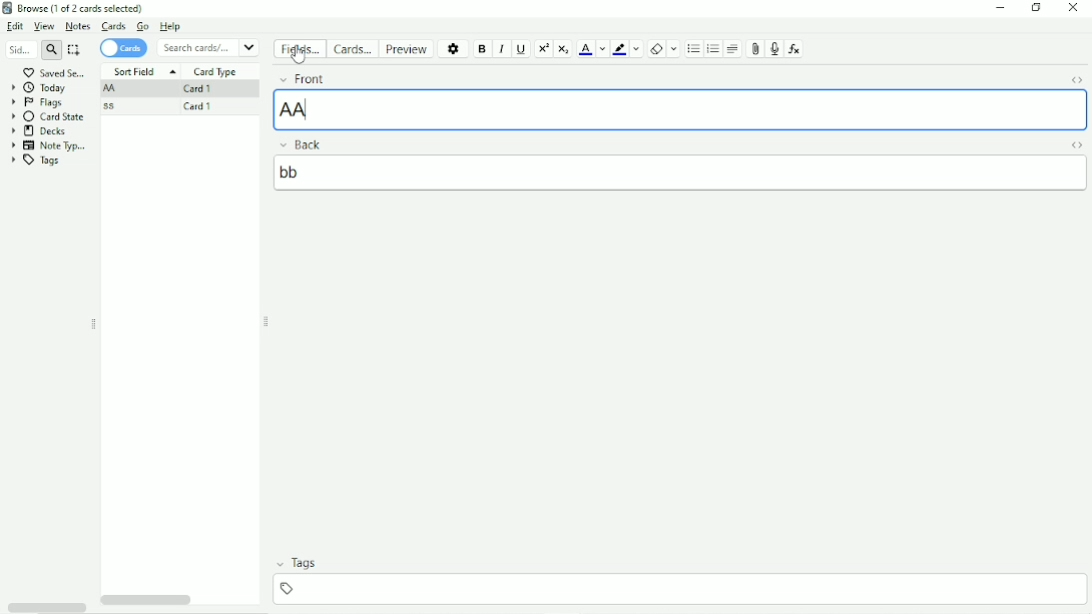 The image size is (1092, 614). Describe the element at coordinates (112, 89) in the screenshot. I see `AA` at that location.